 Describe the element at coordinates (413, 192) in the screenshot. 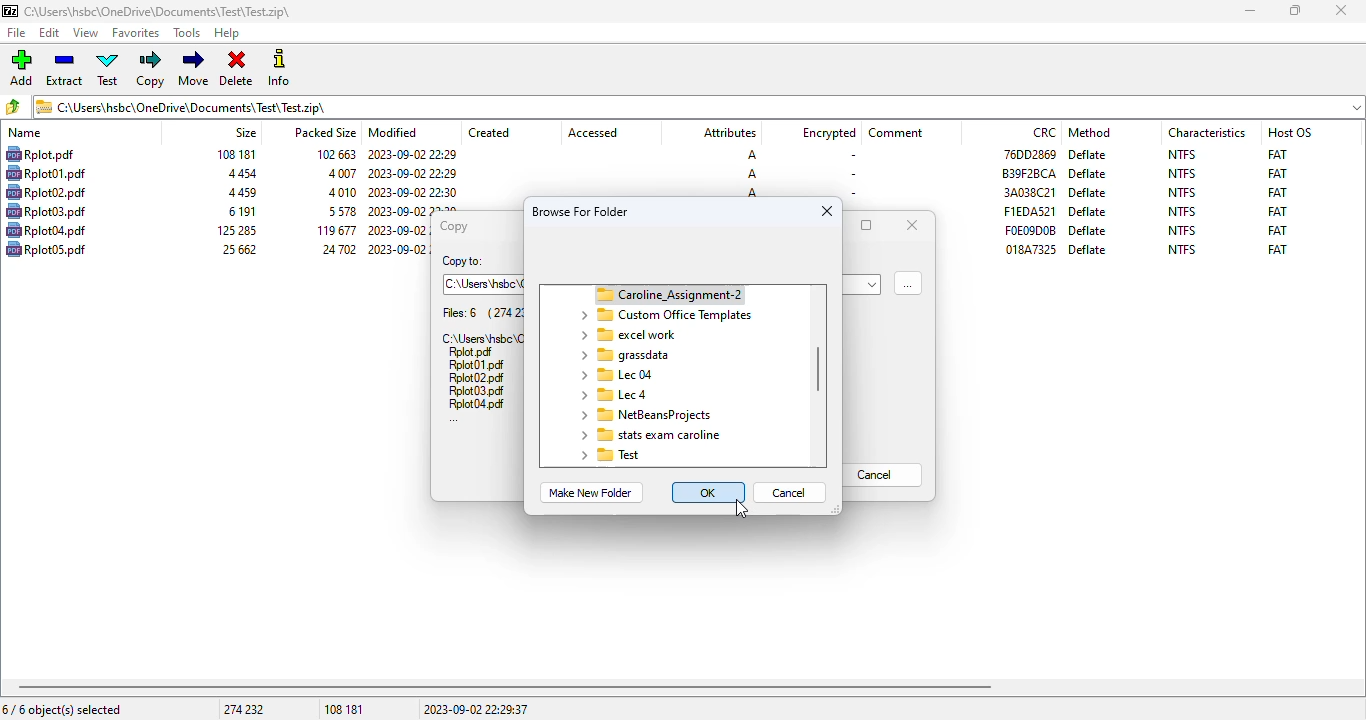

I see `modified date & time` at that location.